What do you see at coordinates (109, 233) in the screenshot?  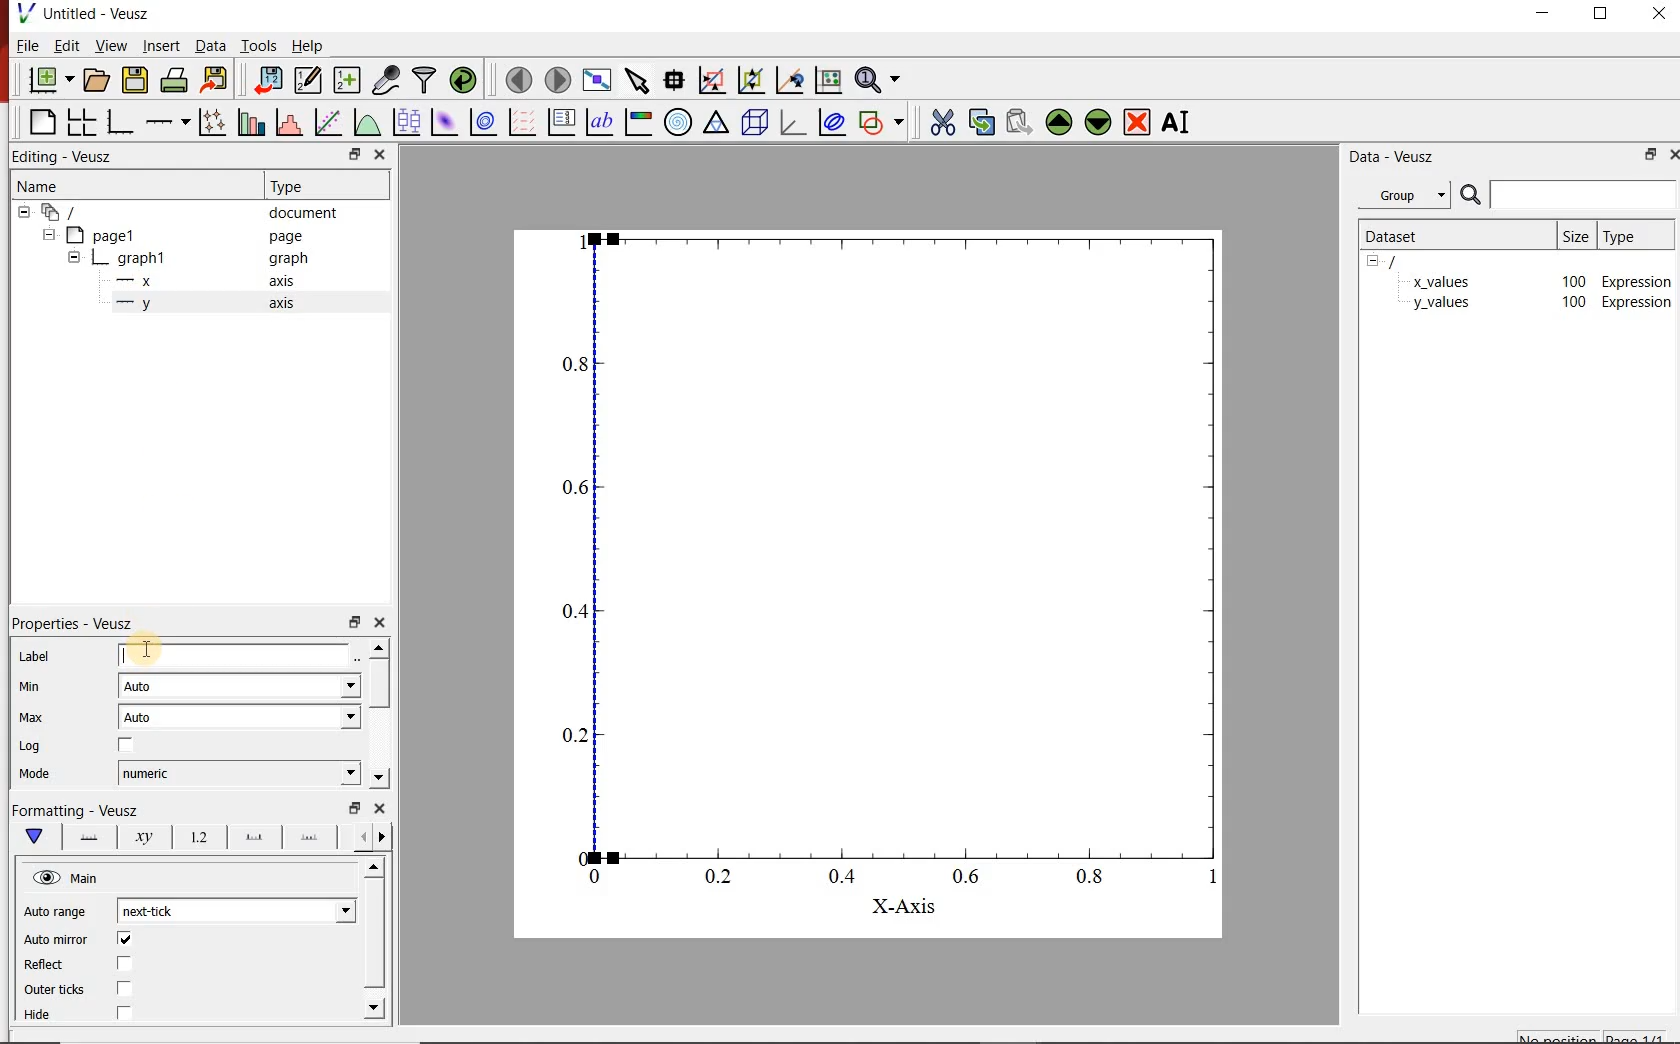 I see `page1` at bounding box center [109, 233].